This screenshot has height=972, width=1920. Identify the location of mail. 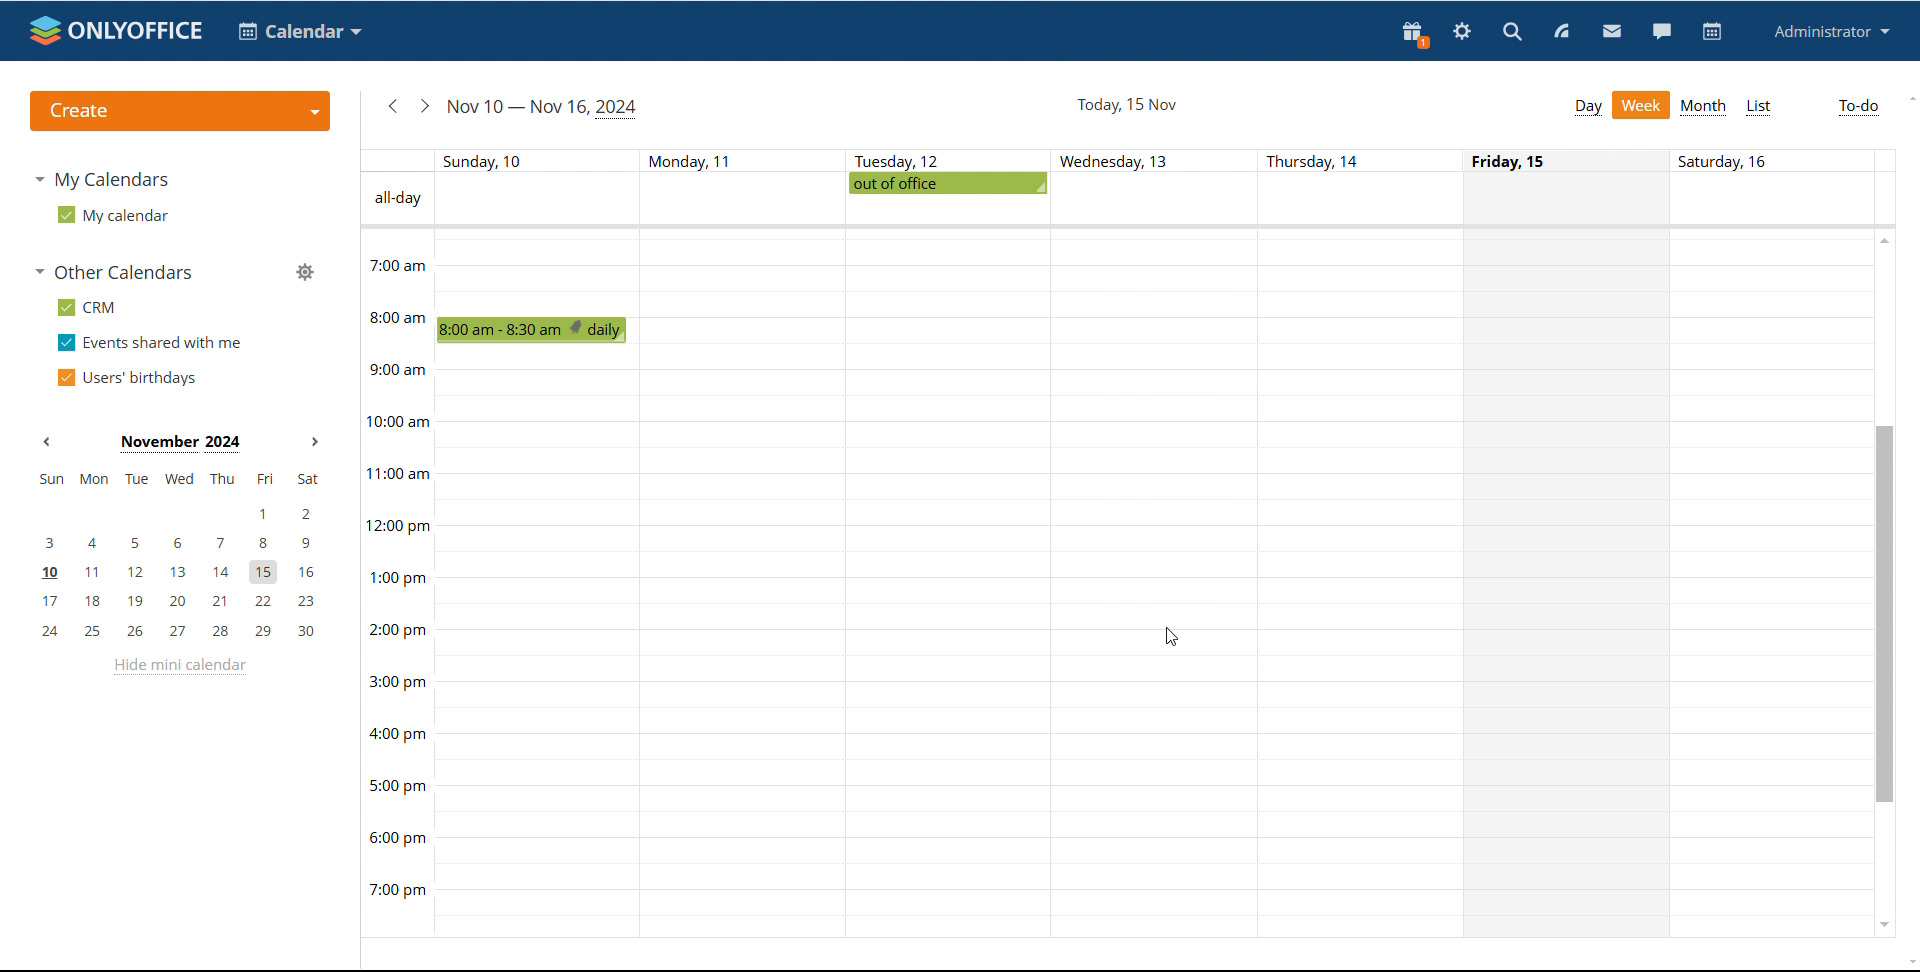
(1612, 31).